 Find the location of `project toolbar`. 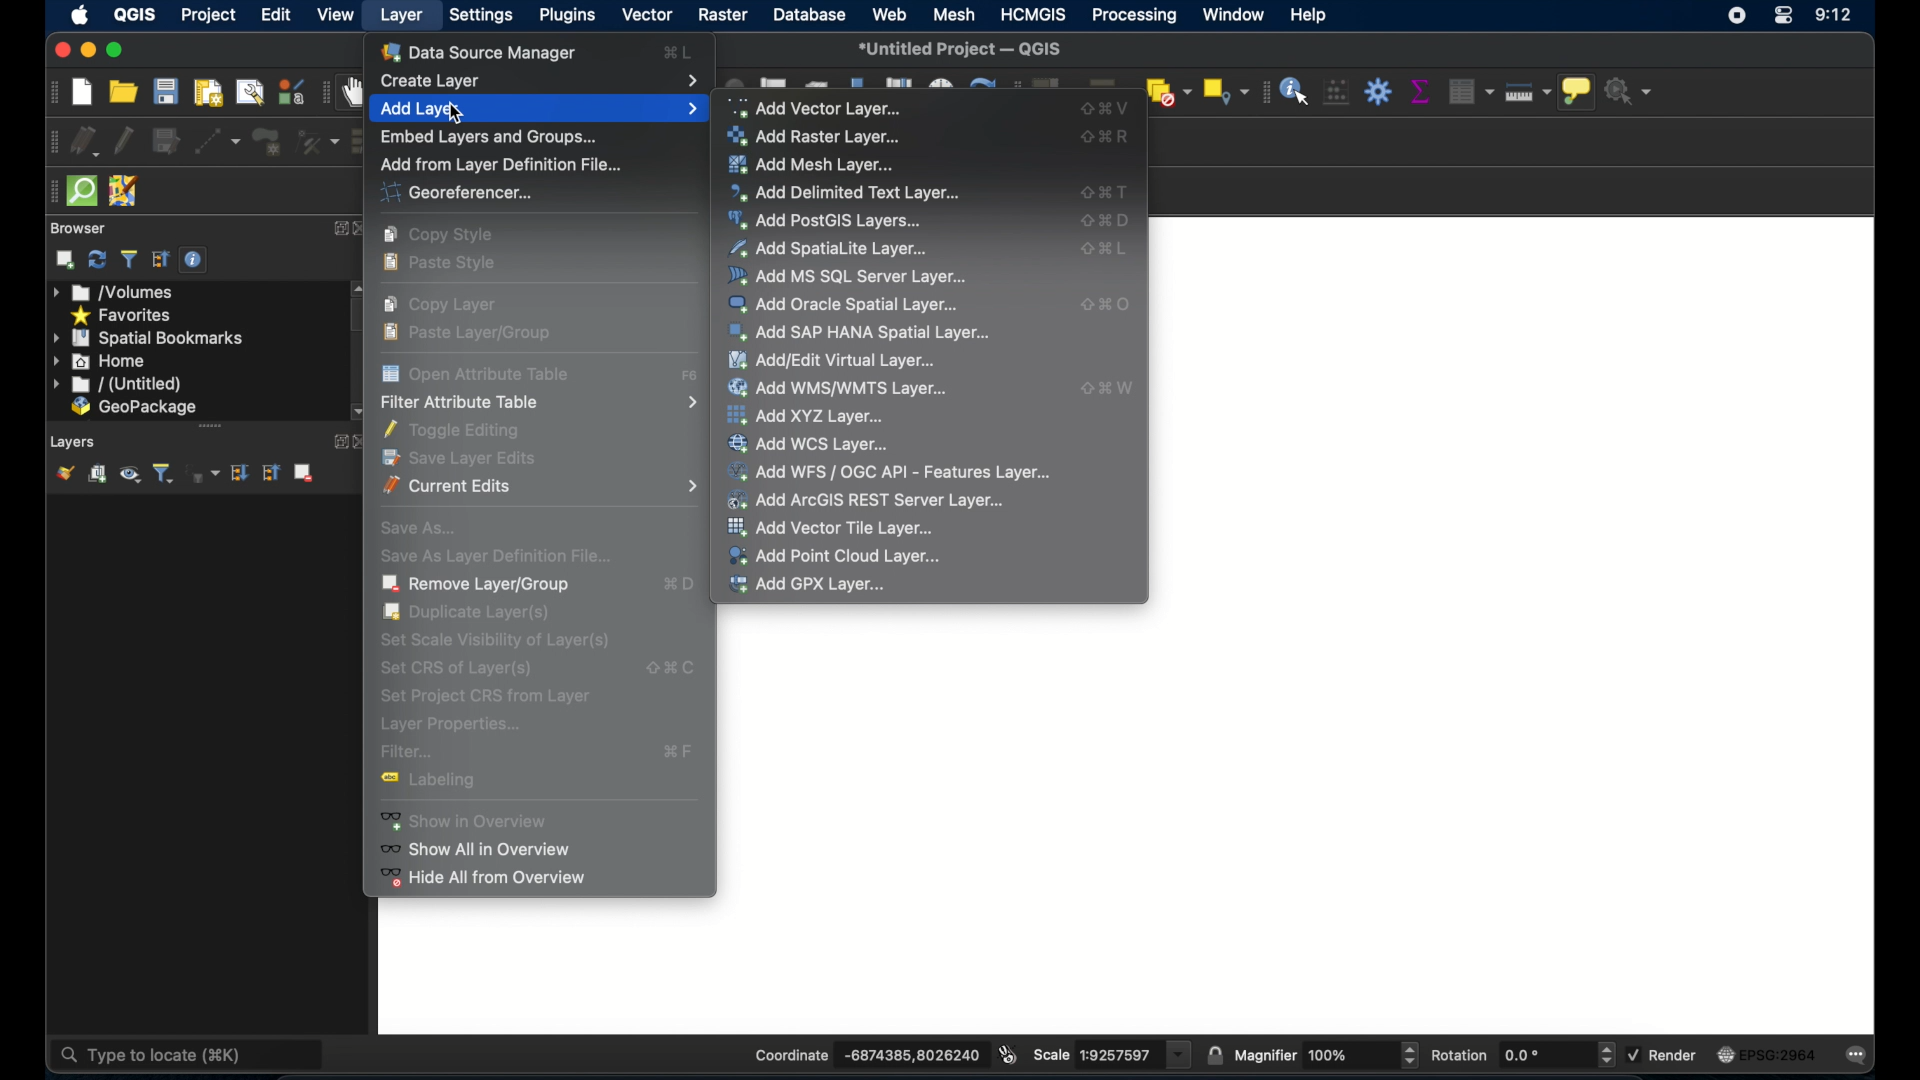

project toolbar is located at coordinates (46, 94).